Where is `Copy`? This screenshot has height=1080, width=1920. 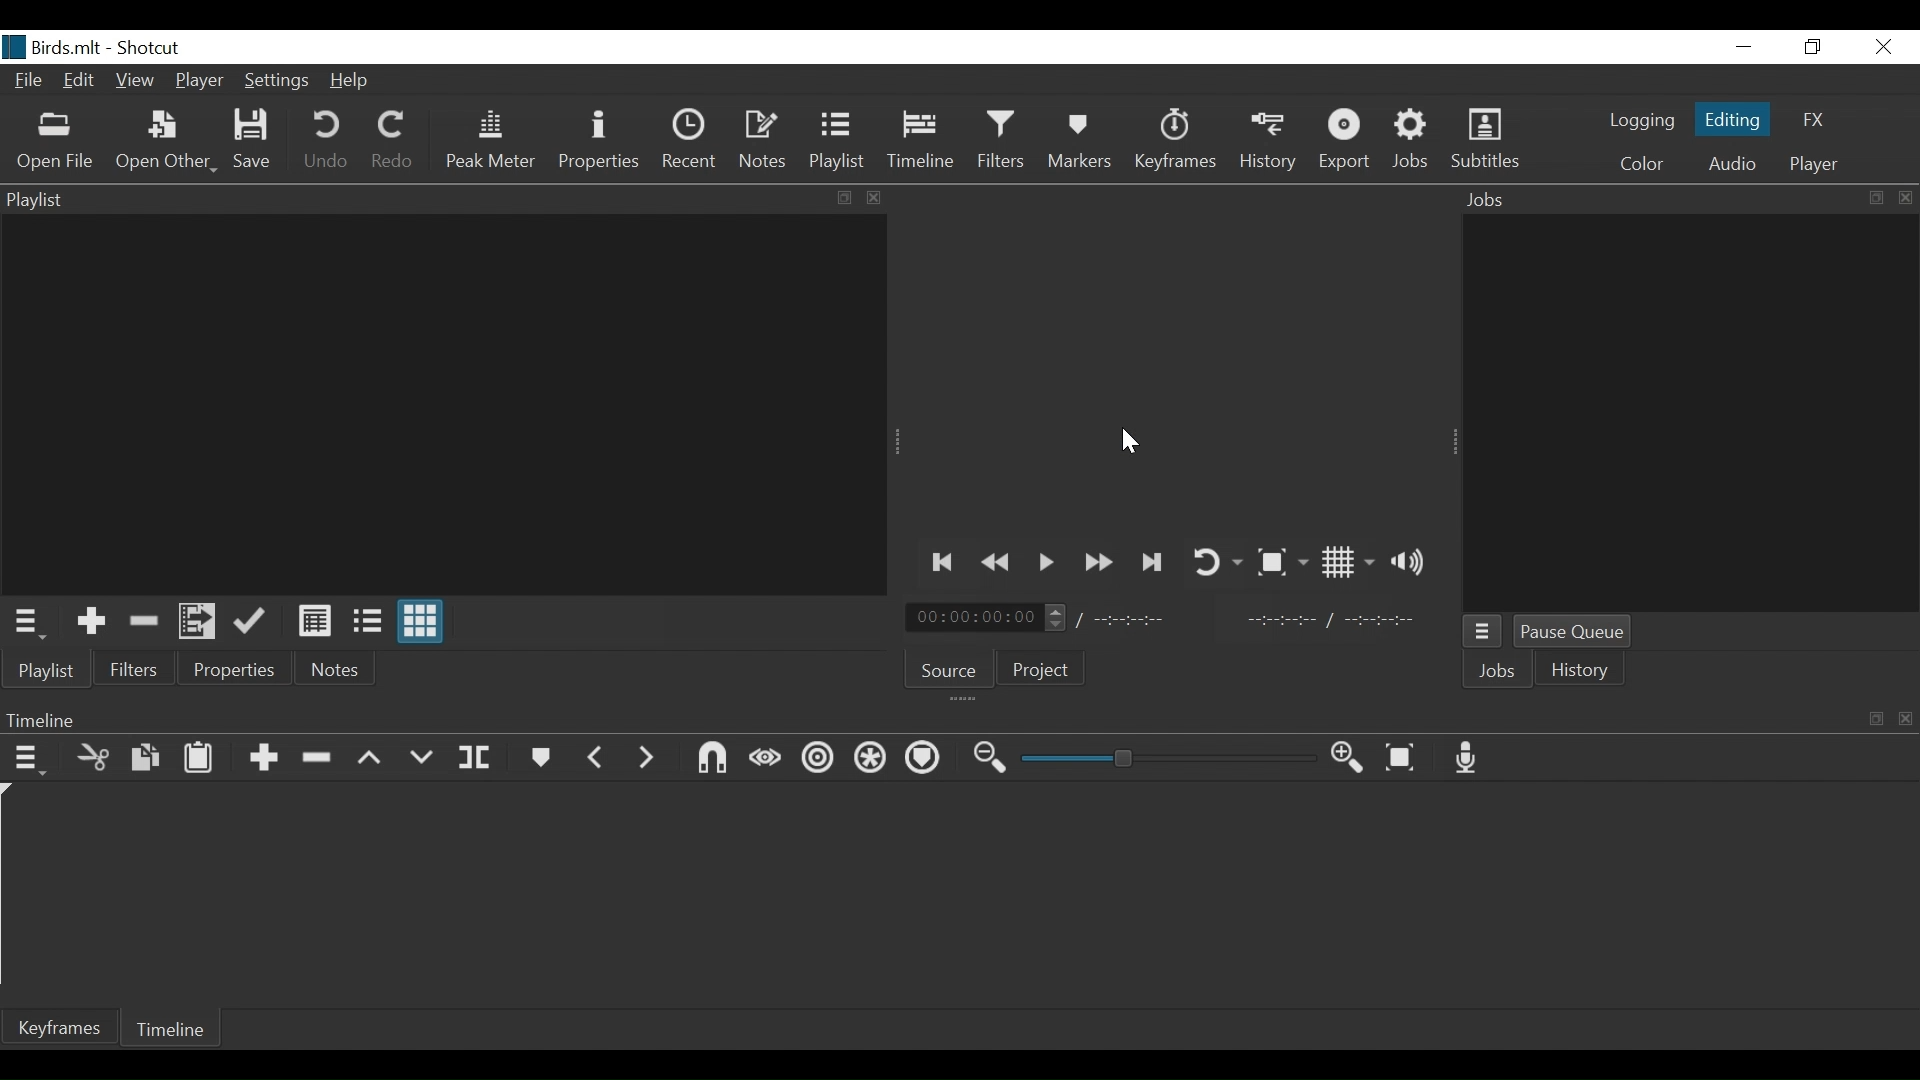 Copy is located at coordinates (147, 758).